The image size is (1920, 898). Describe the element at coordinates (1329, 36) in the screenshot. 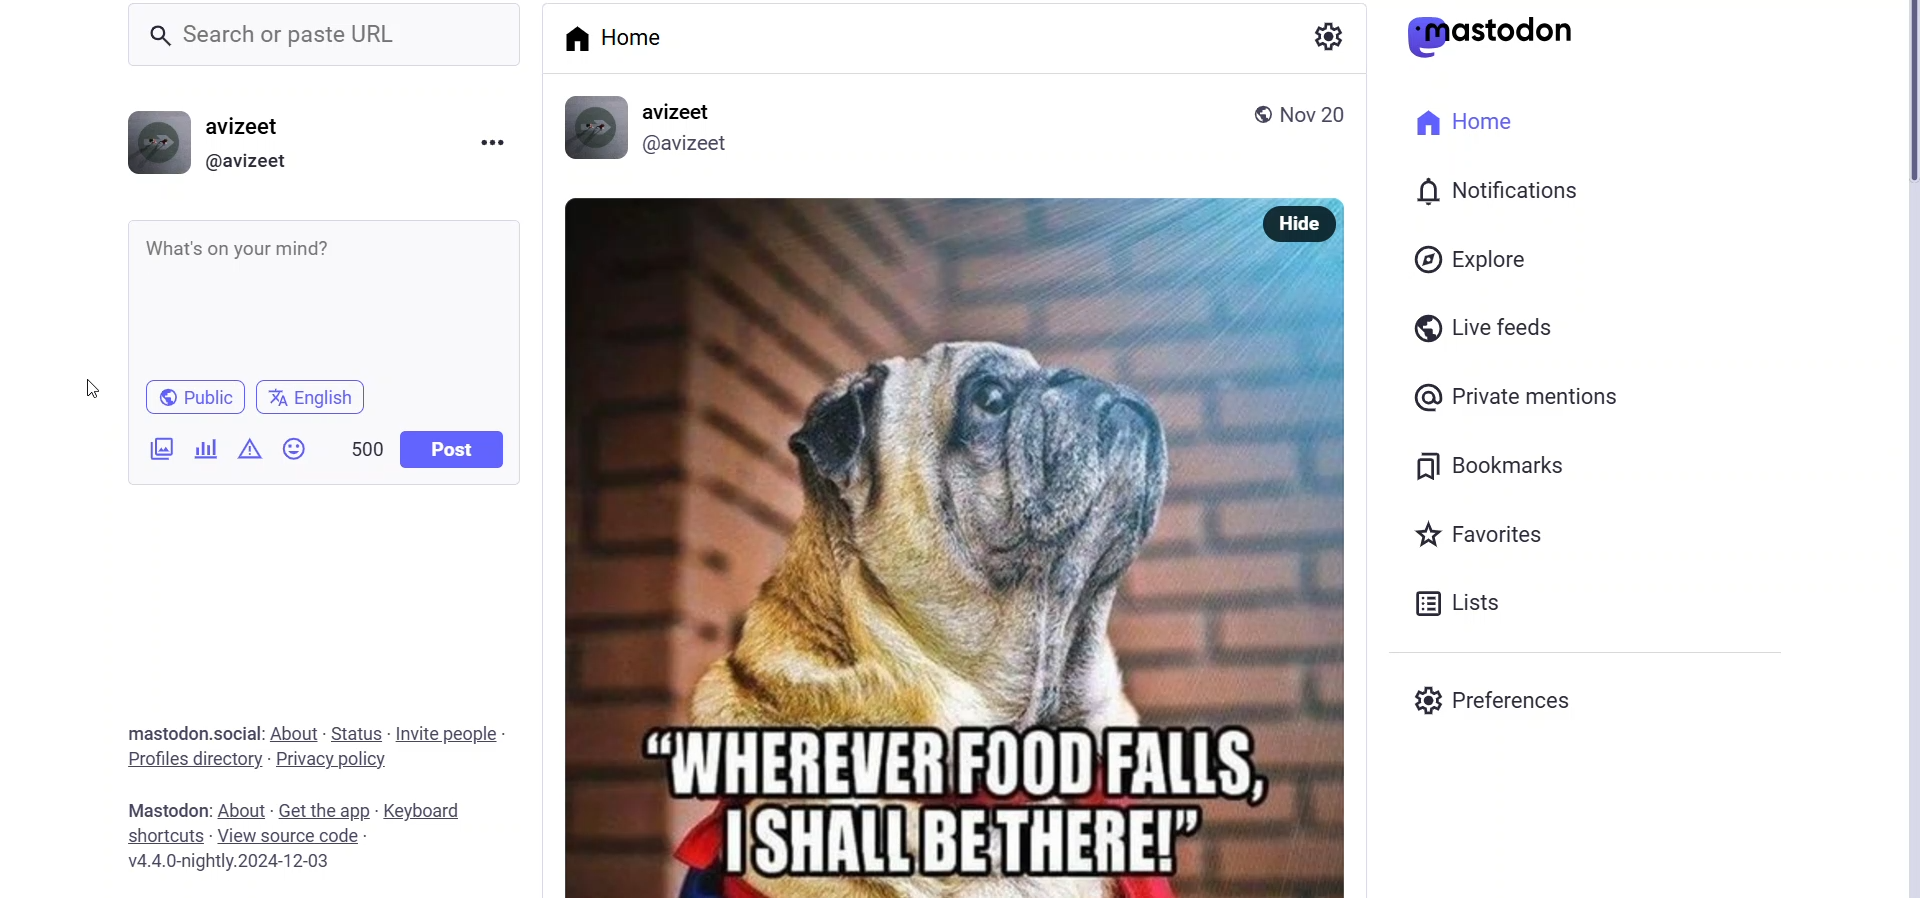

I see `show settings` at that location.